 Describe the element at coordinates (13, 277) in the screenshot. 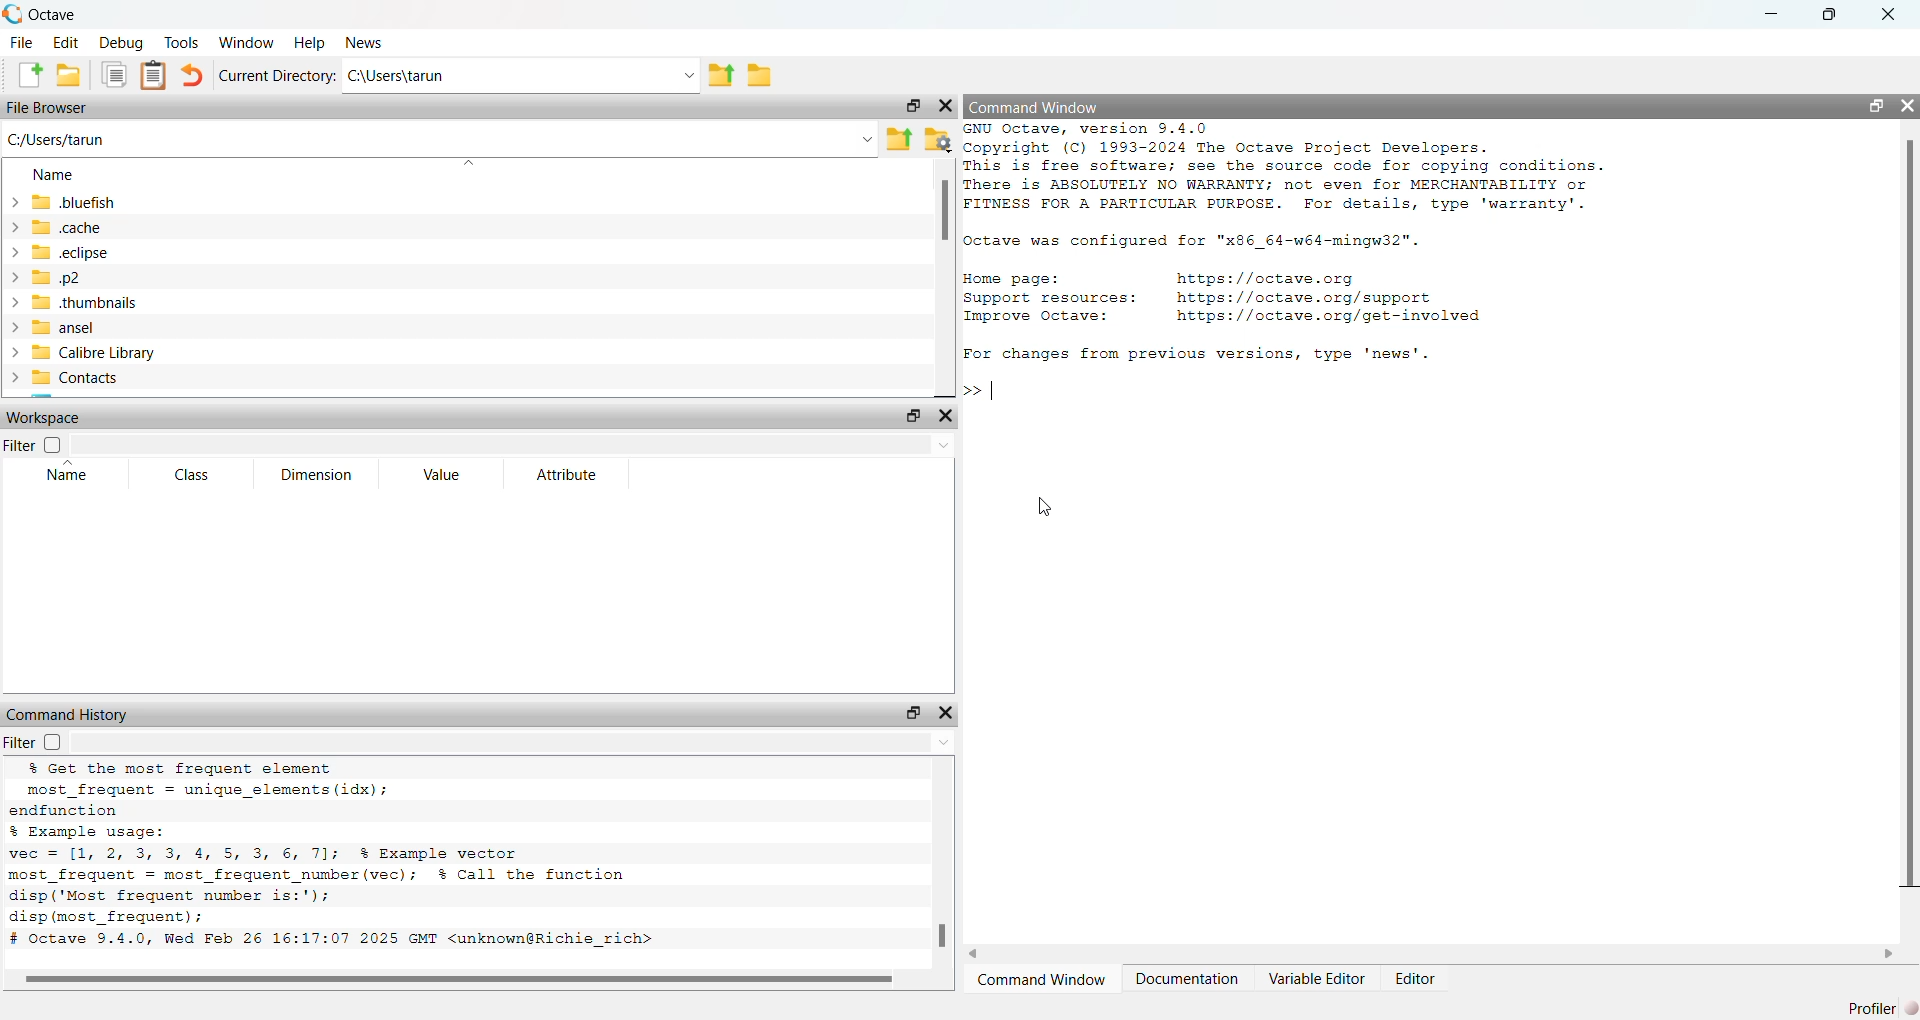

I see `expand/collapse` at that location.